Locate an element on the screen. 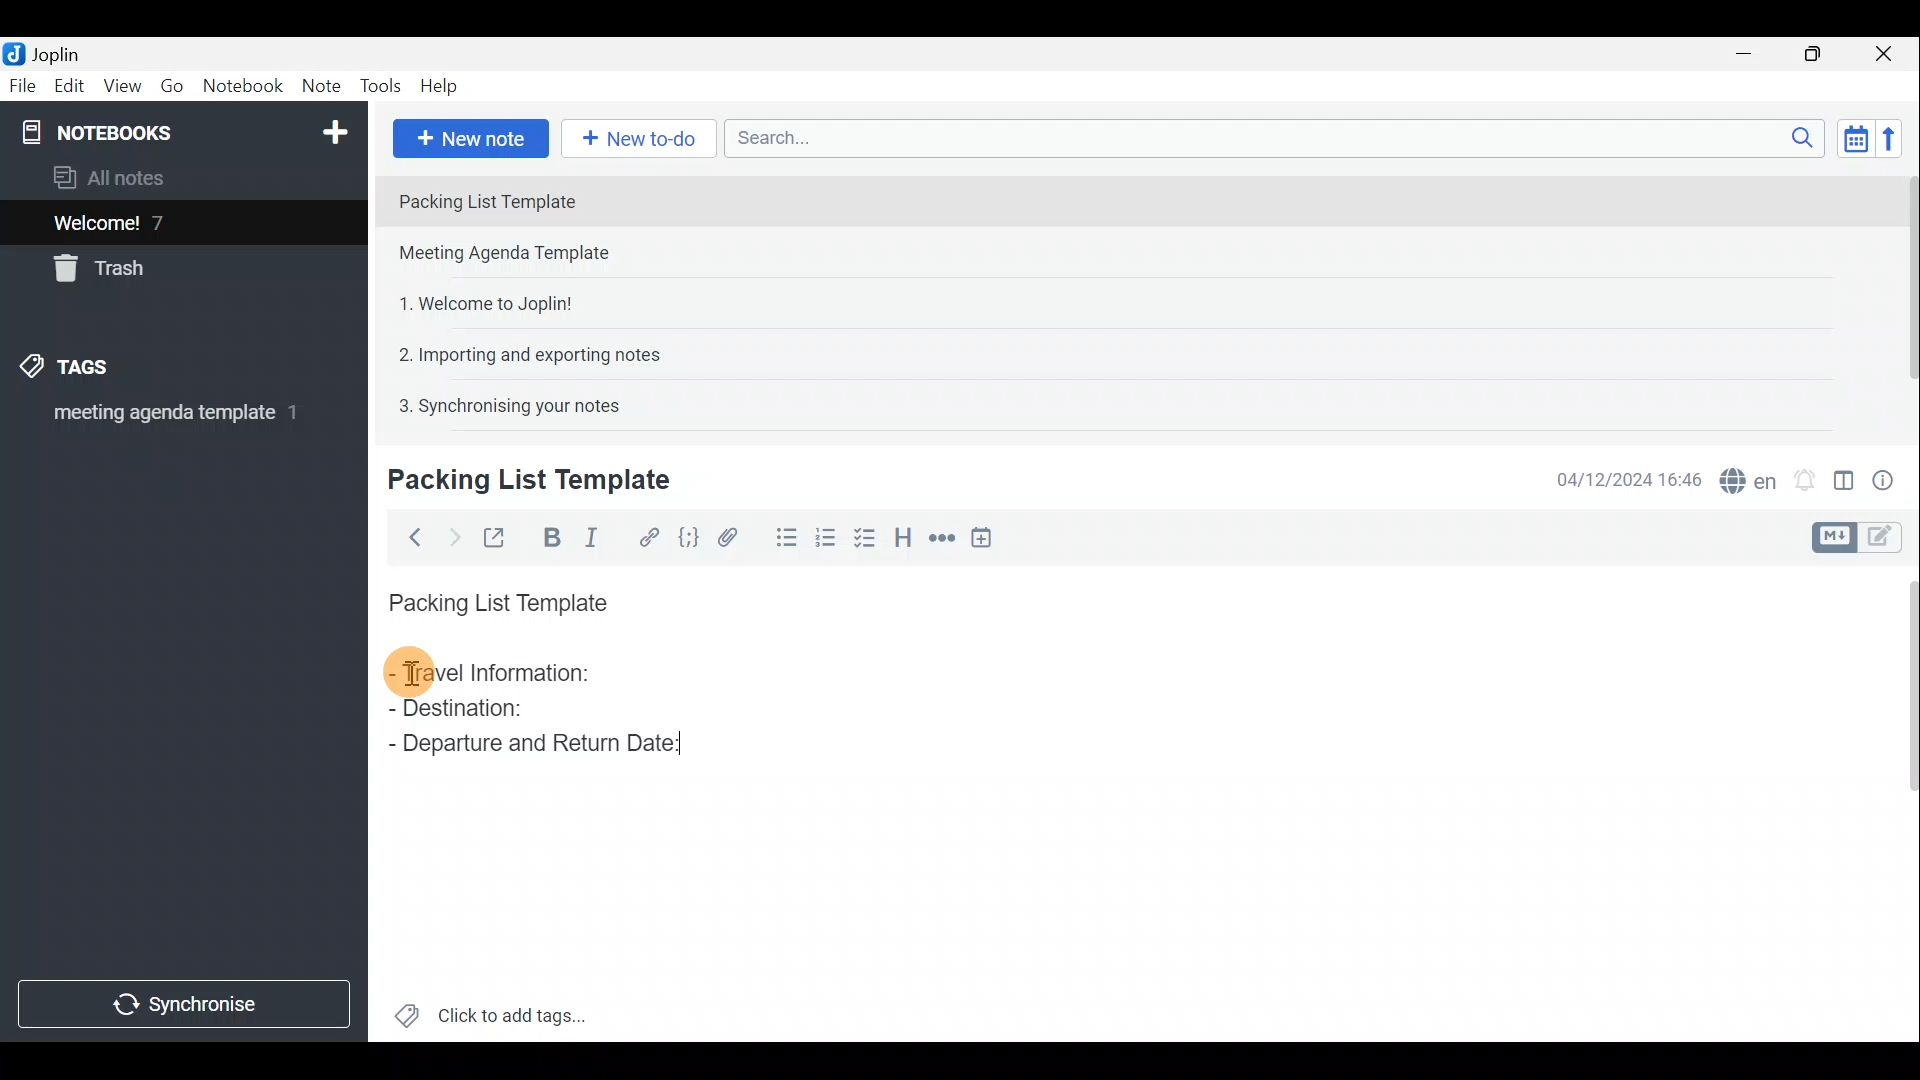 The width and height of the screenshot is (1920, 1080). New to-do is located at coordinates (640, 139).